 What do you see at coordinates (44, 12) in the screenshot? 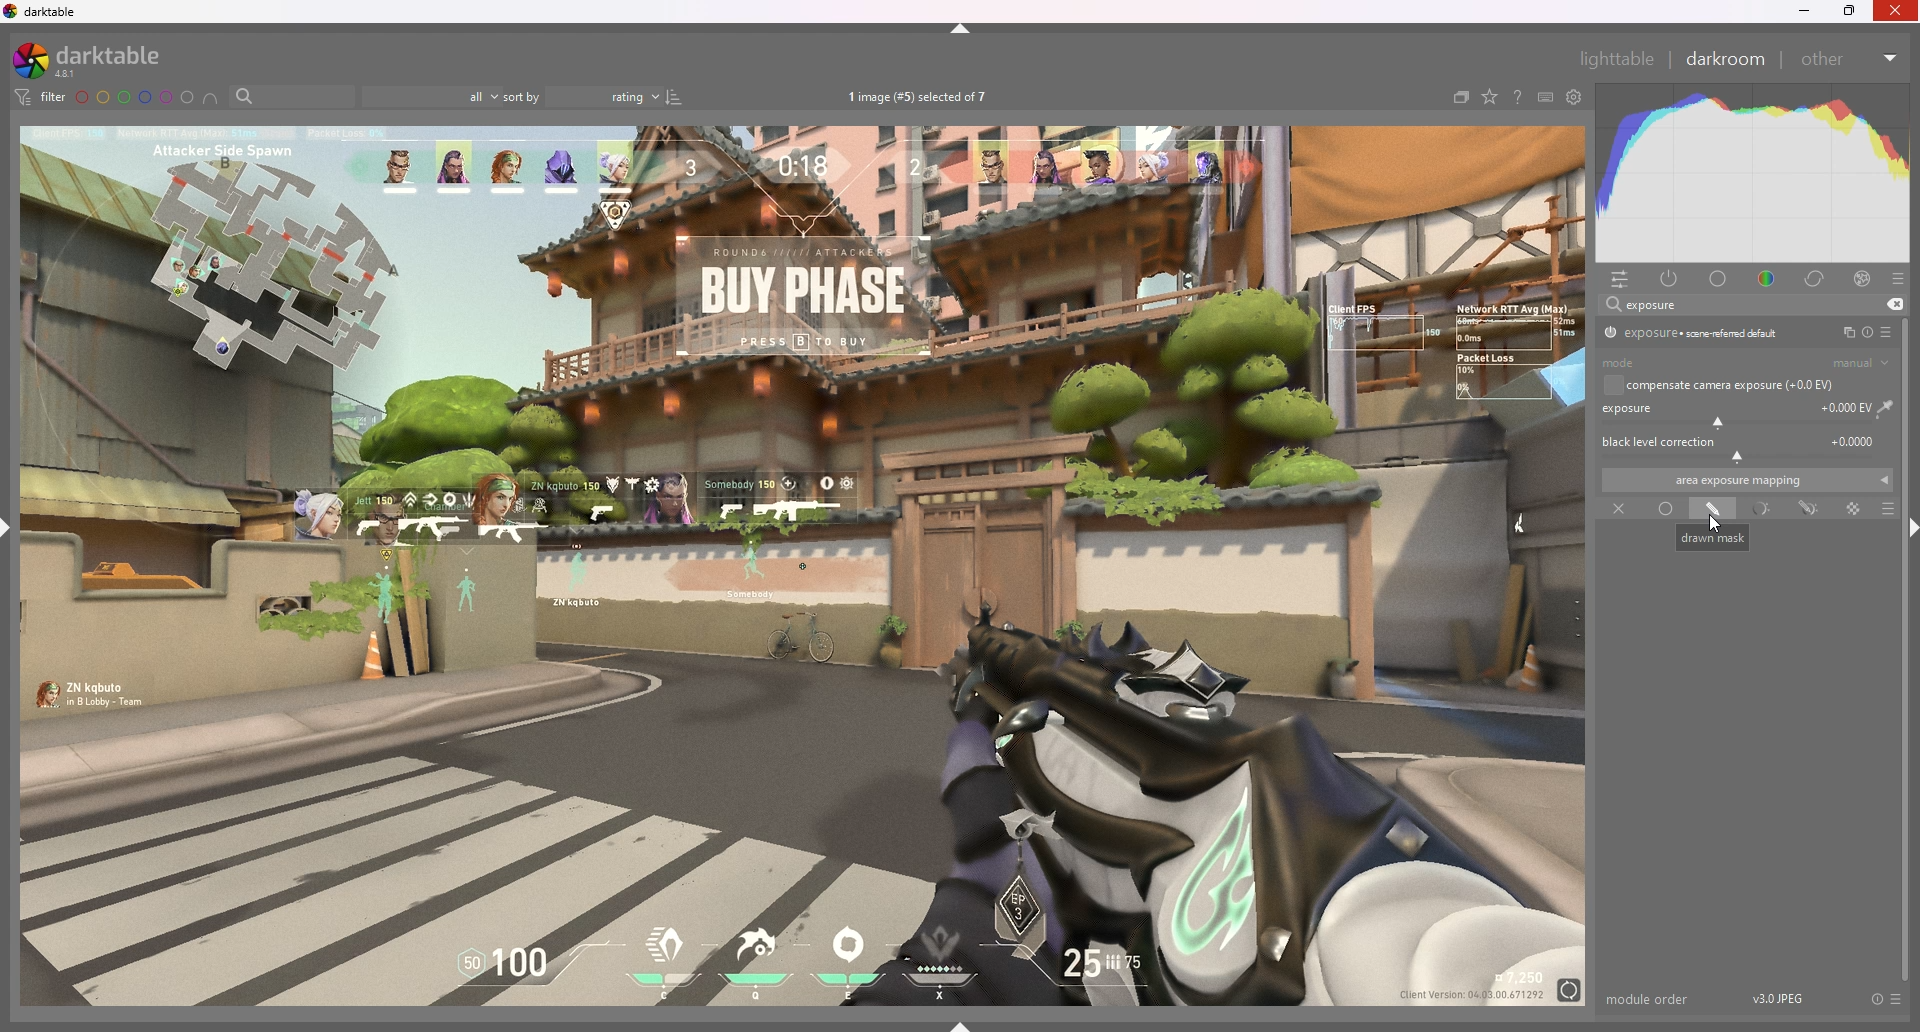
I see `darktable` at bounding box center [44, 12].